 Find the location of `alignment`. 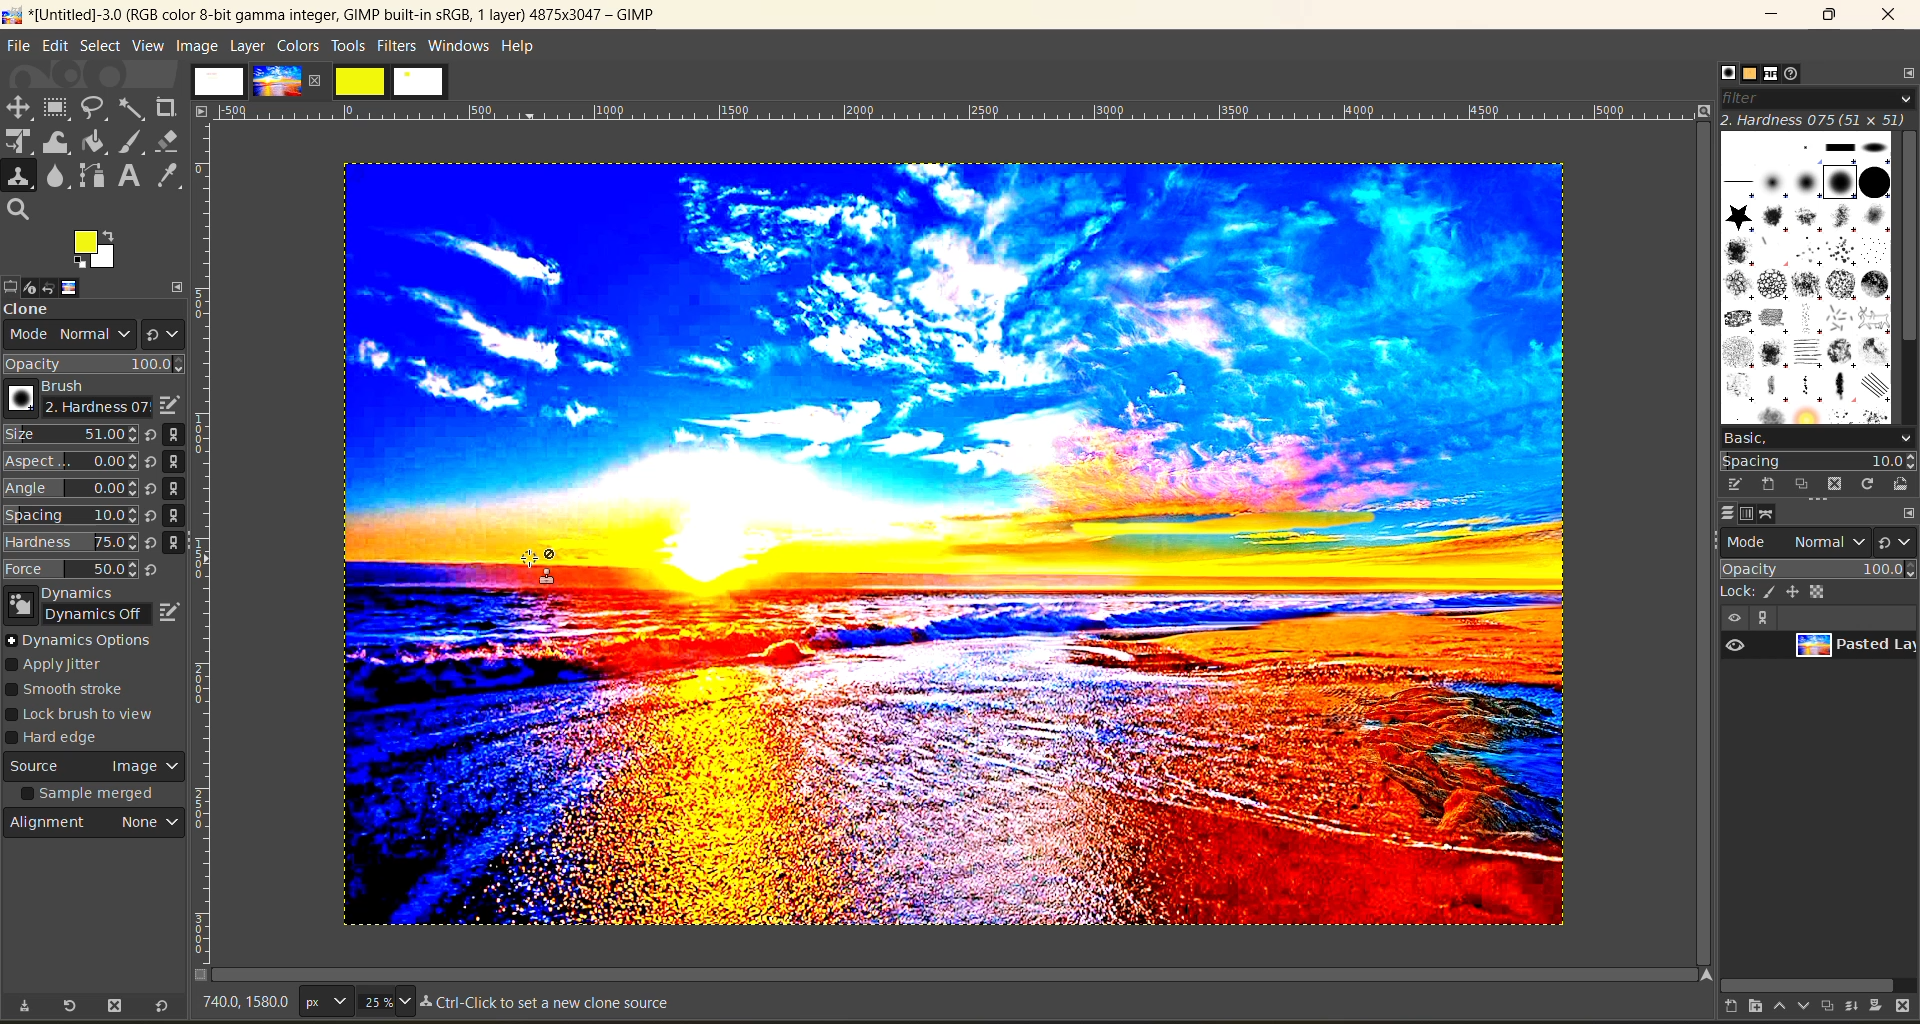

alignment is located at coordinates (97, 827).